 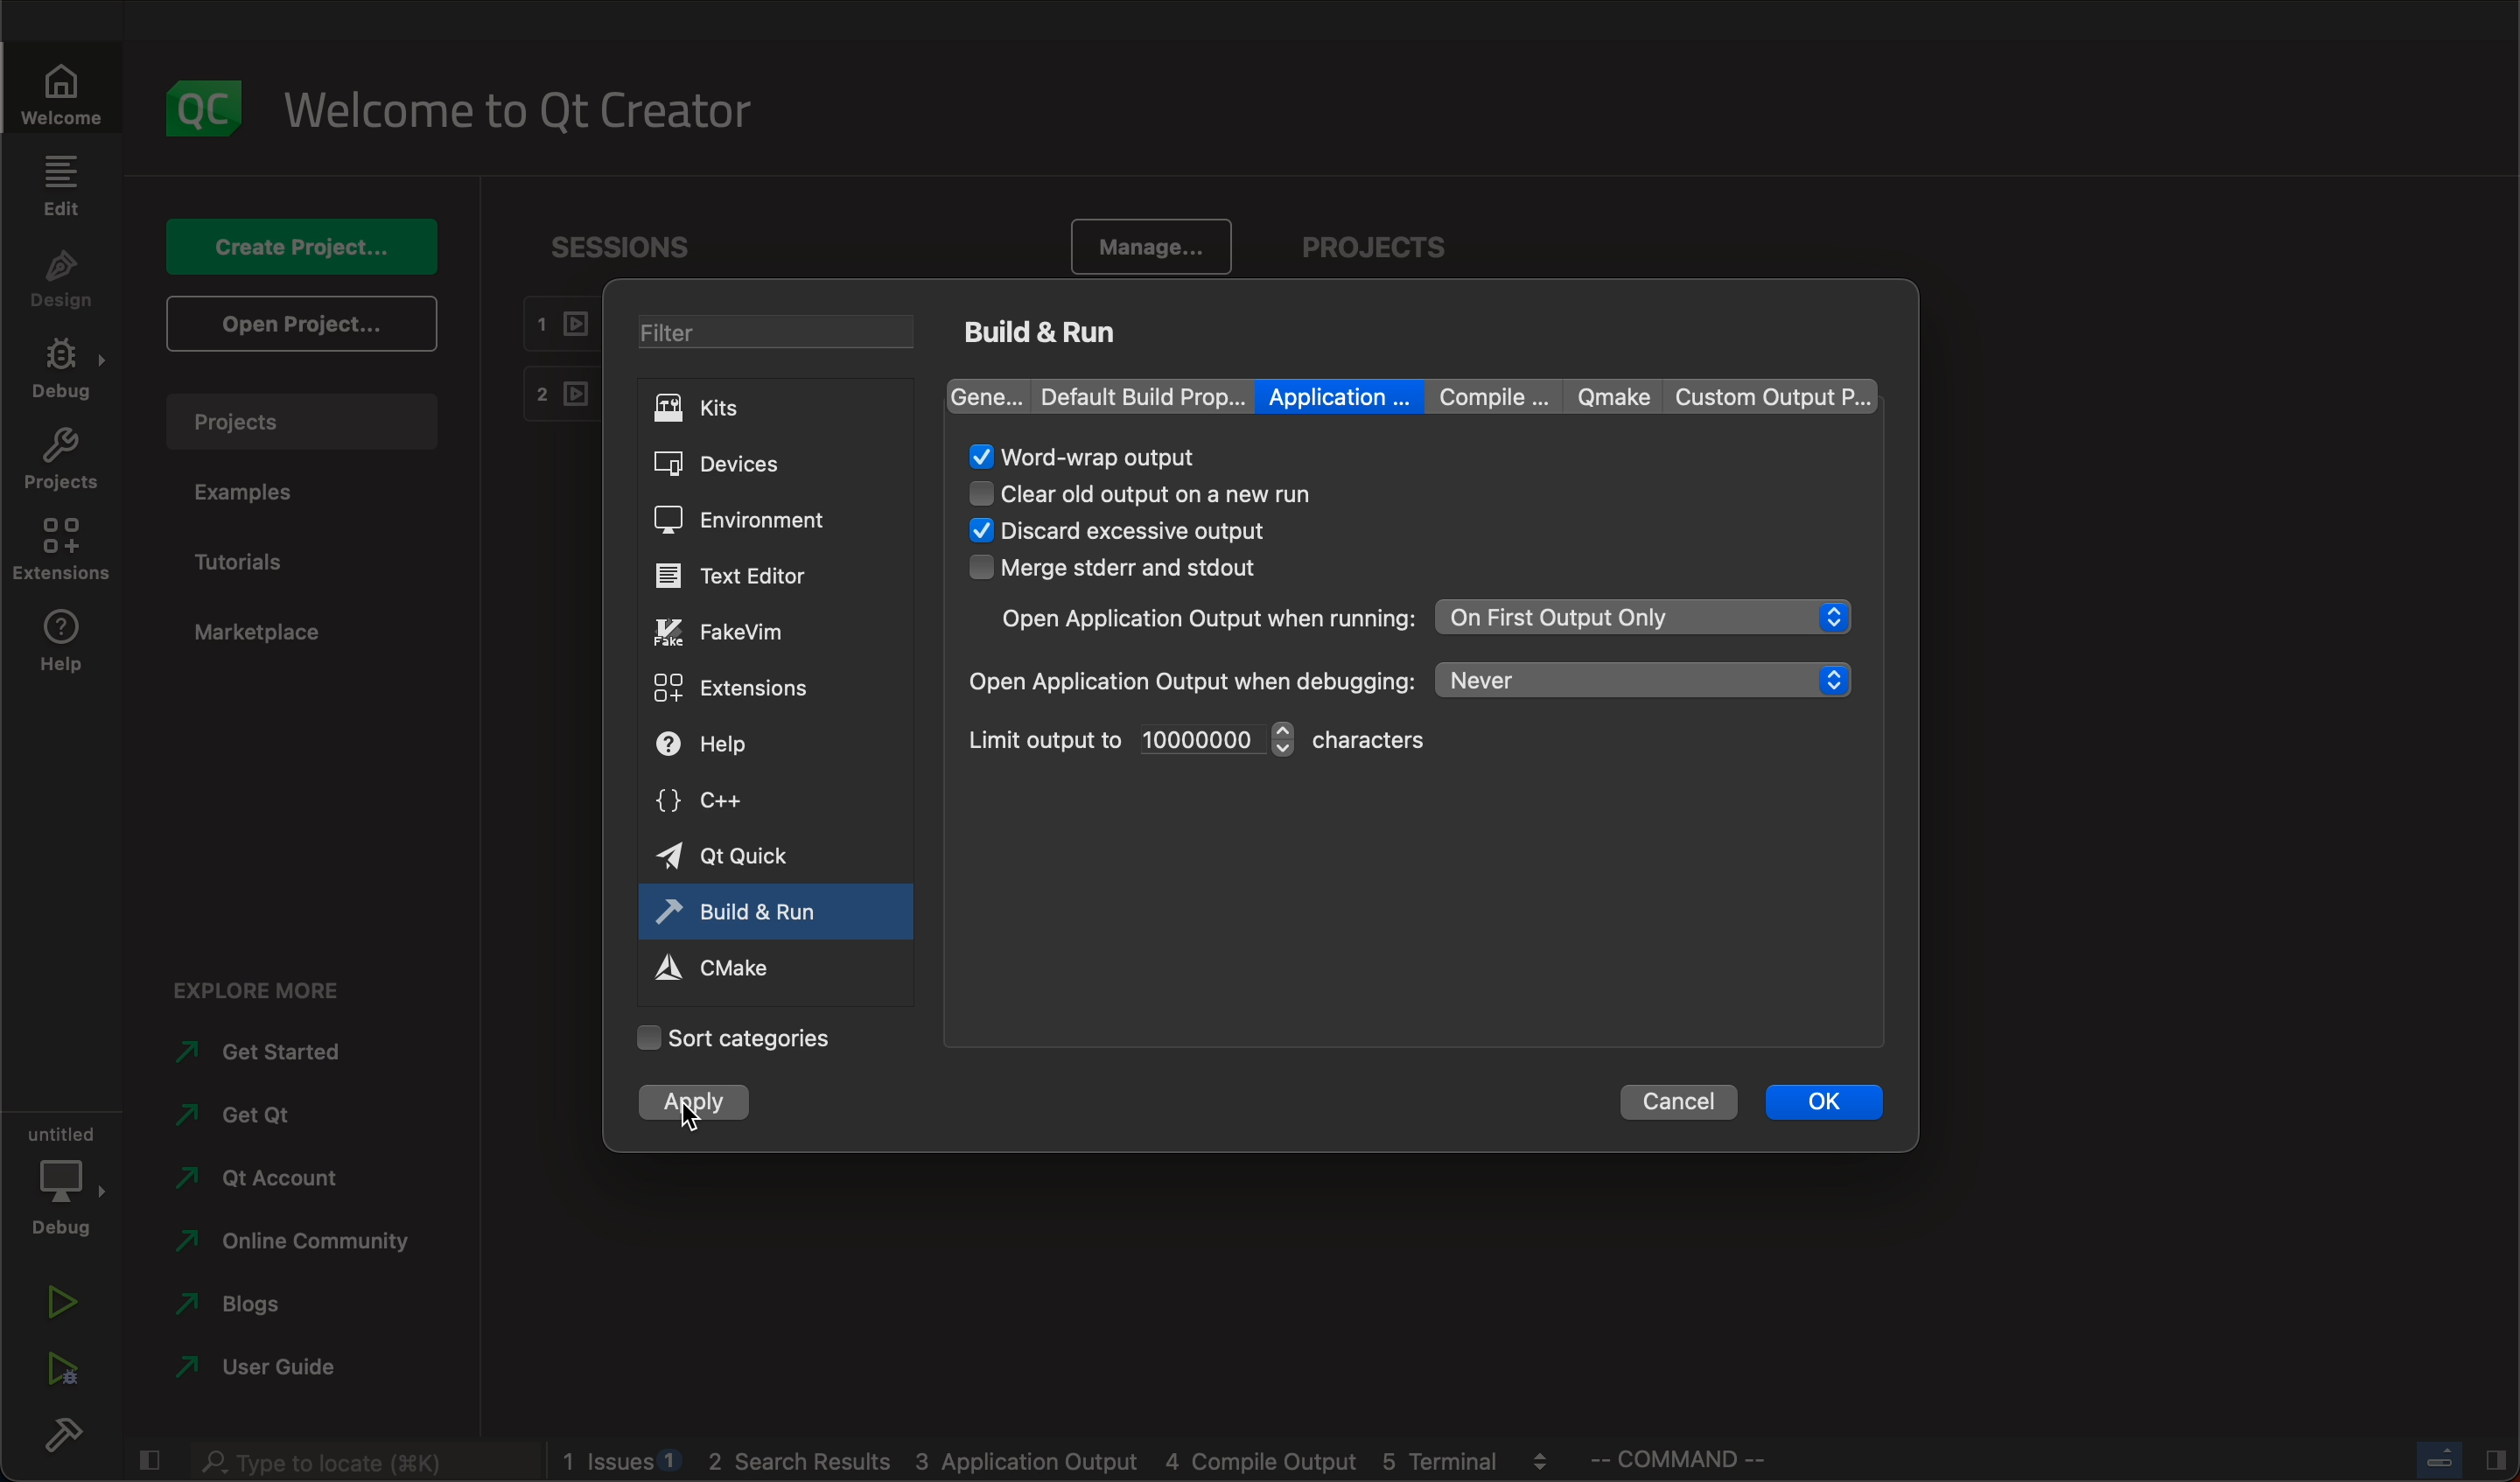 I want to click on manage, so click(x=1158, y=243).